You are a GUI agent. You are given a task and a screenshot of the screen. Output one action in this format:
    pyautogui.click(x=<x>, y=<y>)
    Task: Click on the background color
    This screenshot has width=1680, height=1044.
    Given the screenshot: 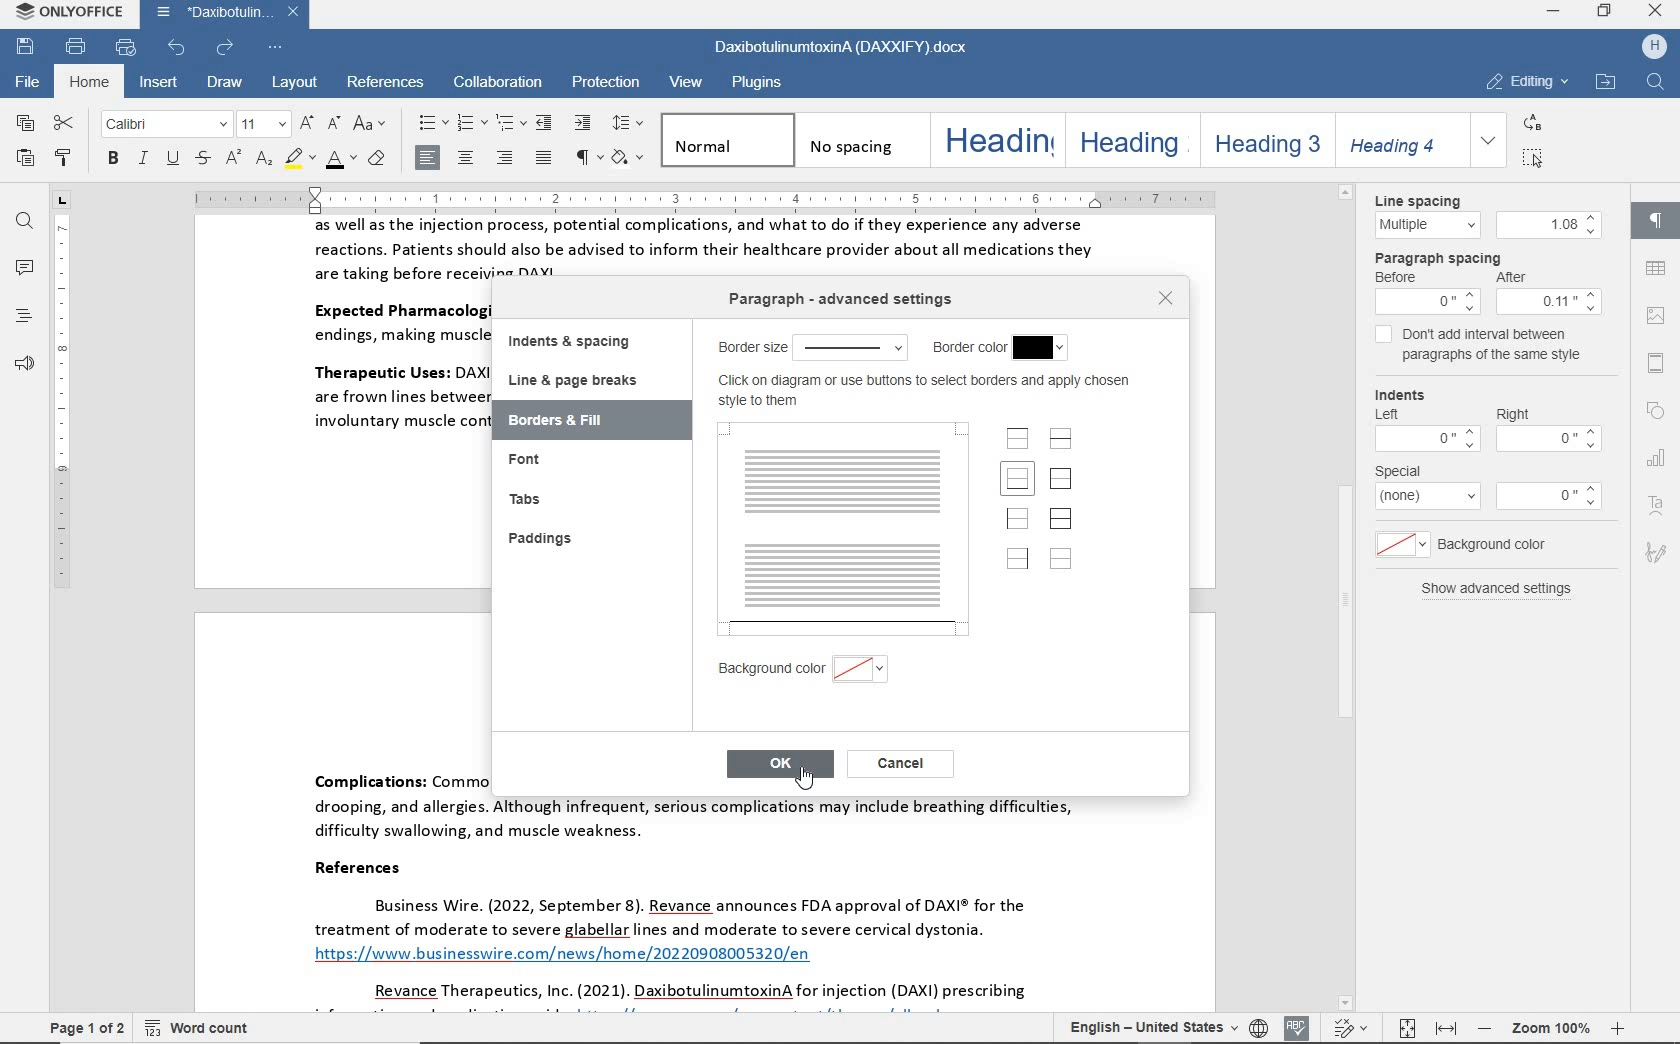 What is the action you would take?
    pyautogui.click(x=803, y=668)
    